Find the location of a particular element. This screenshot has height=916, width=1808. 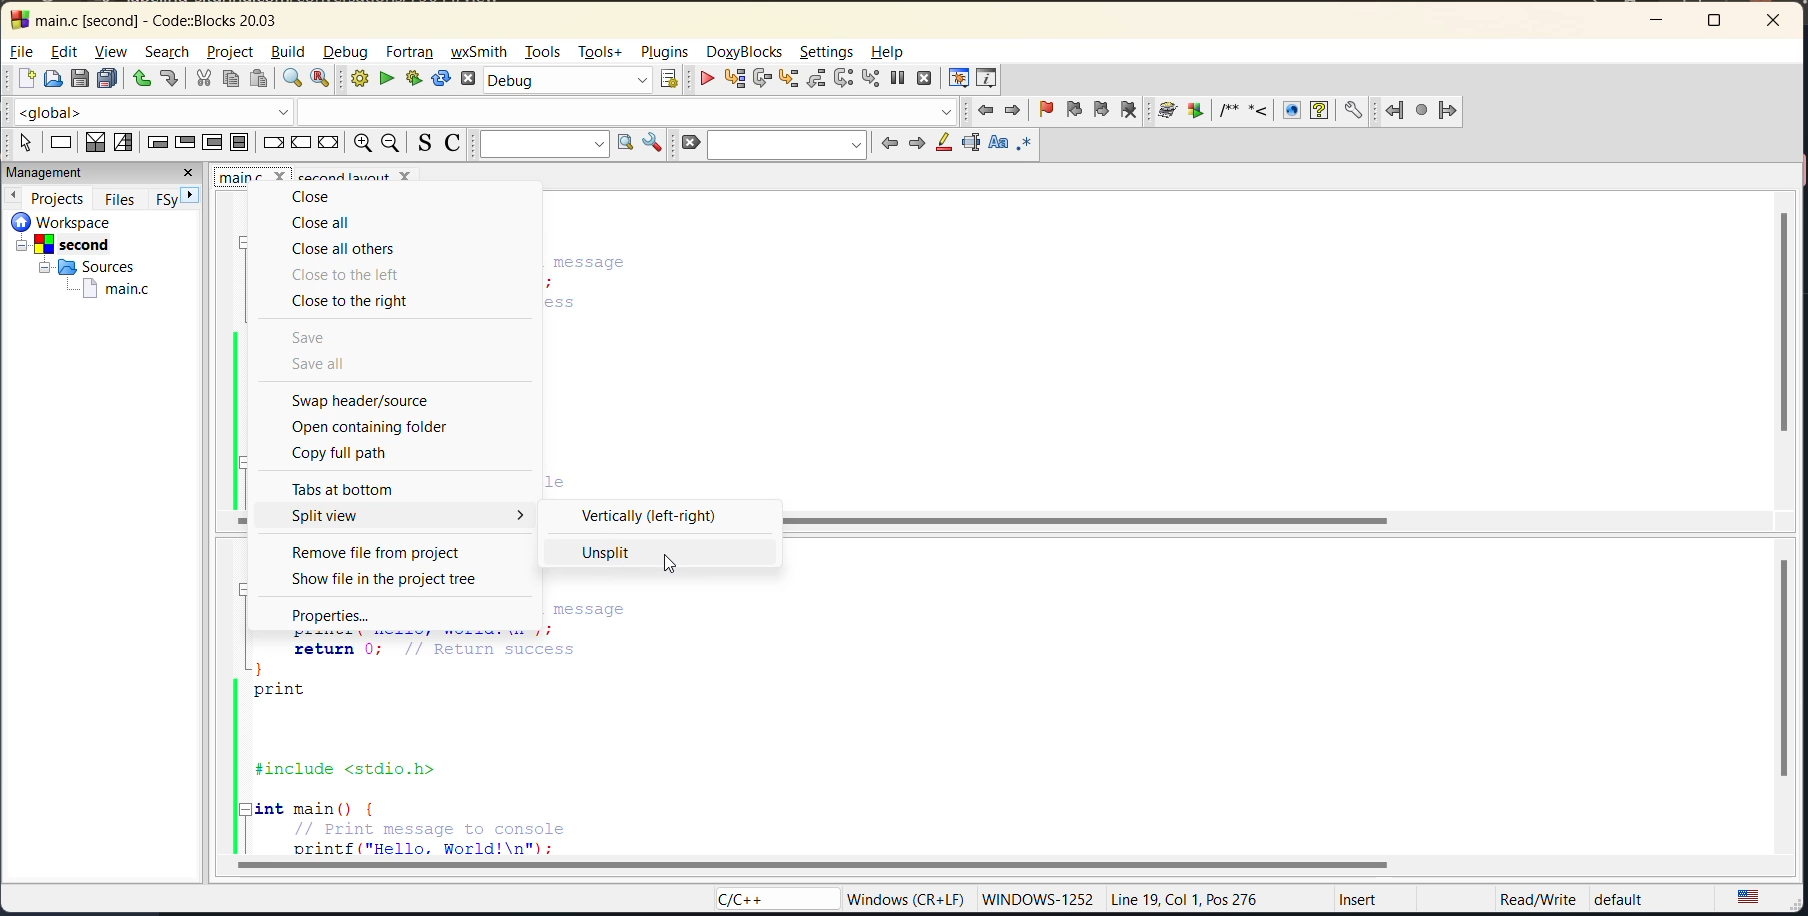

toggle source is located at coordinates (422, 141).